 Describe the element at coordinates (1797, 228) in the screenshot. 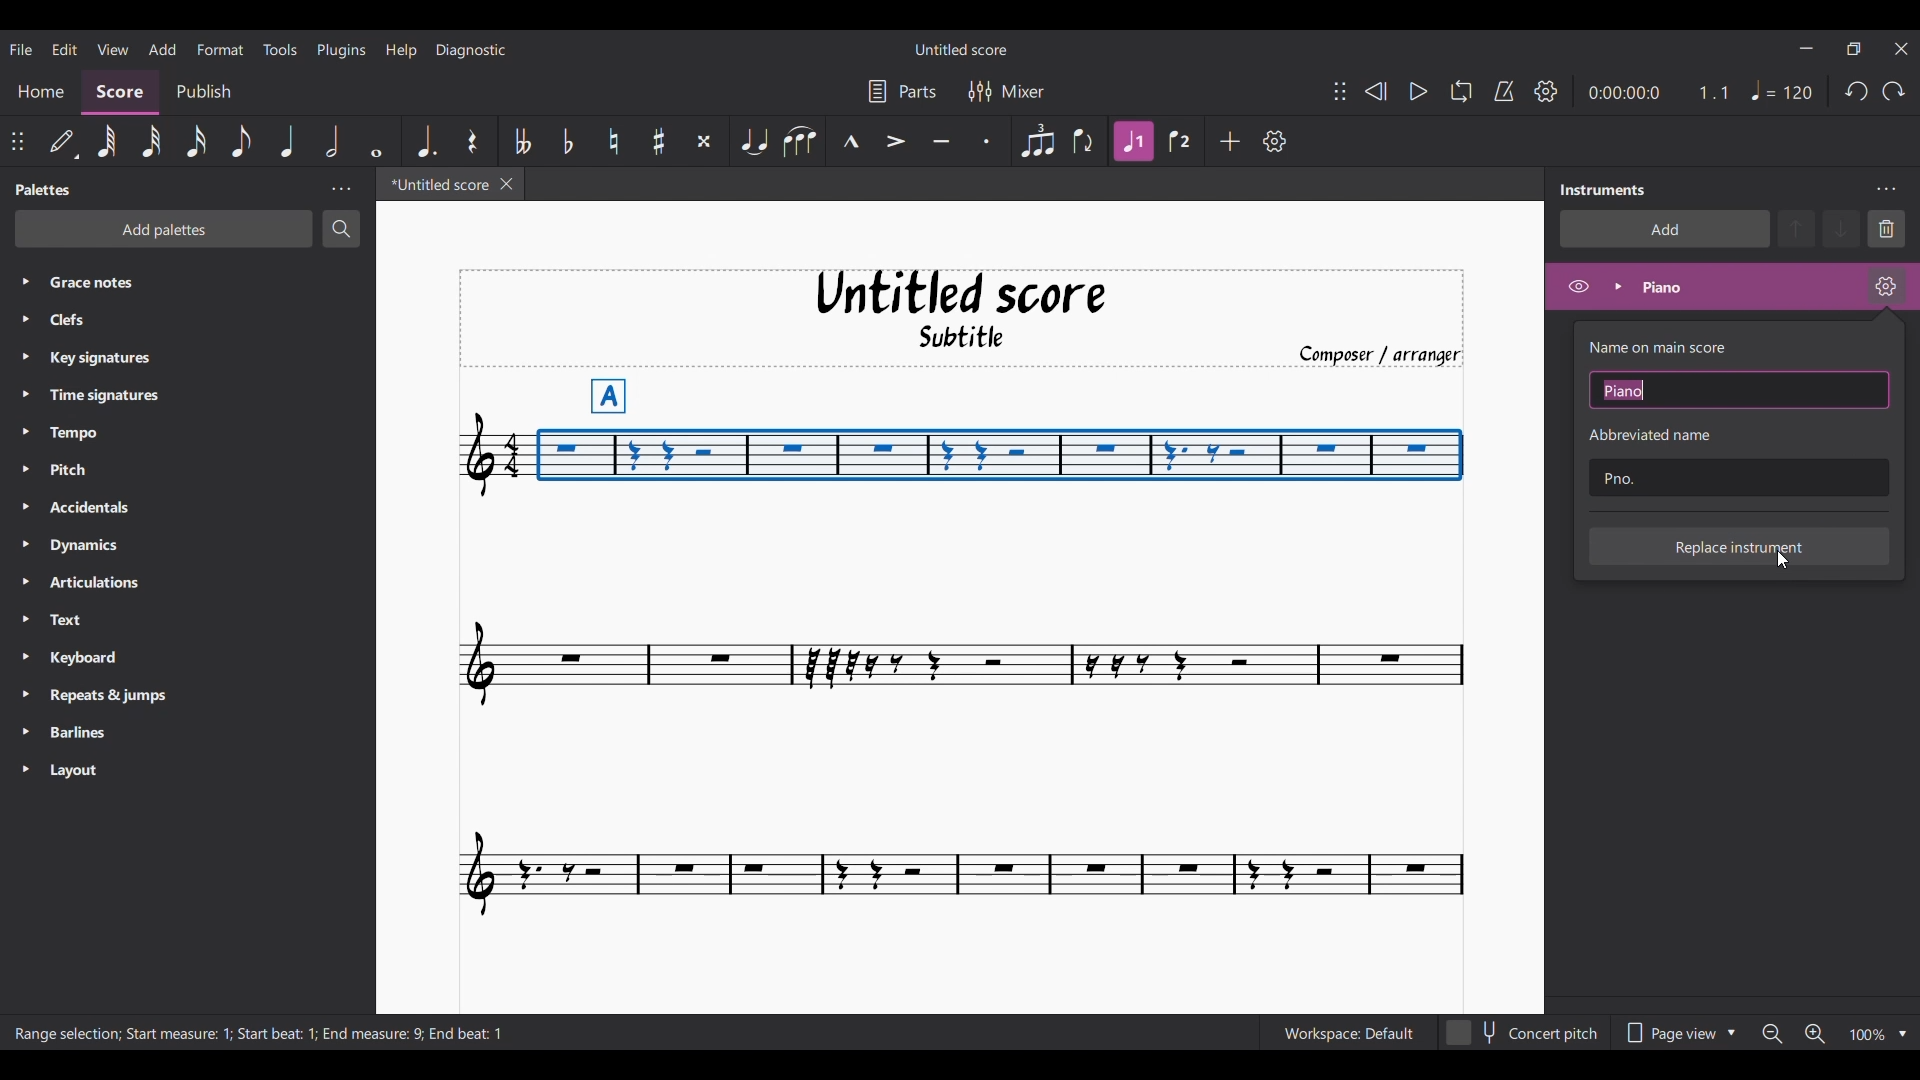

I see `Move instrument up` at that location.